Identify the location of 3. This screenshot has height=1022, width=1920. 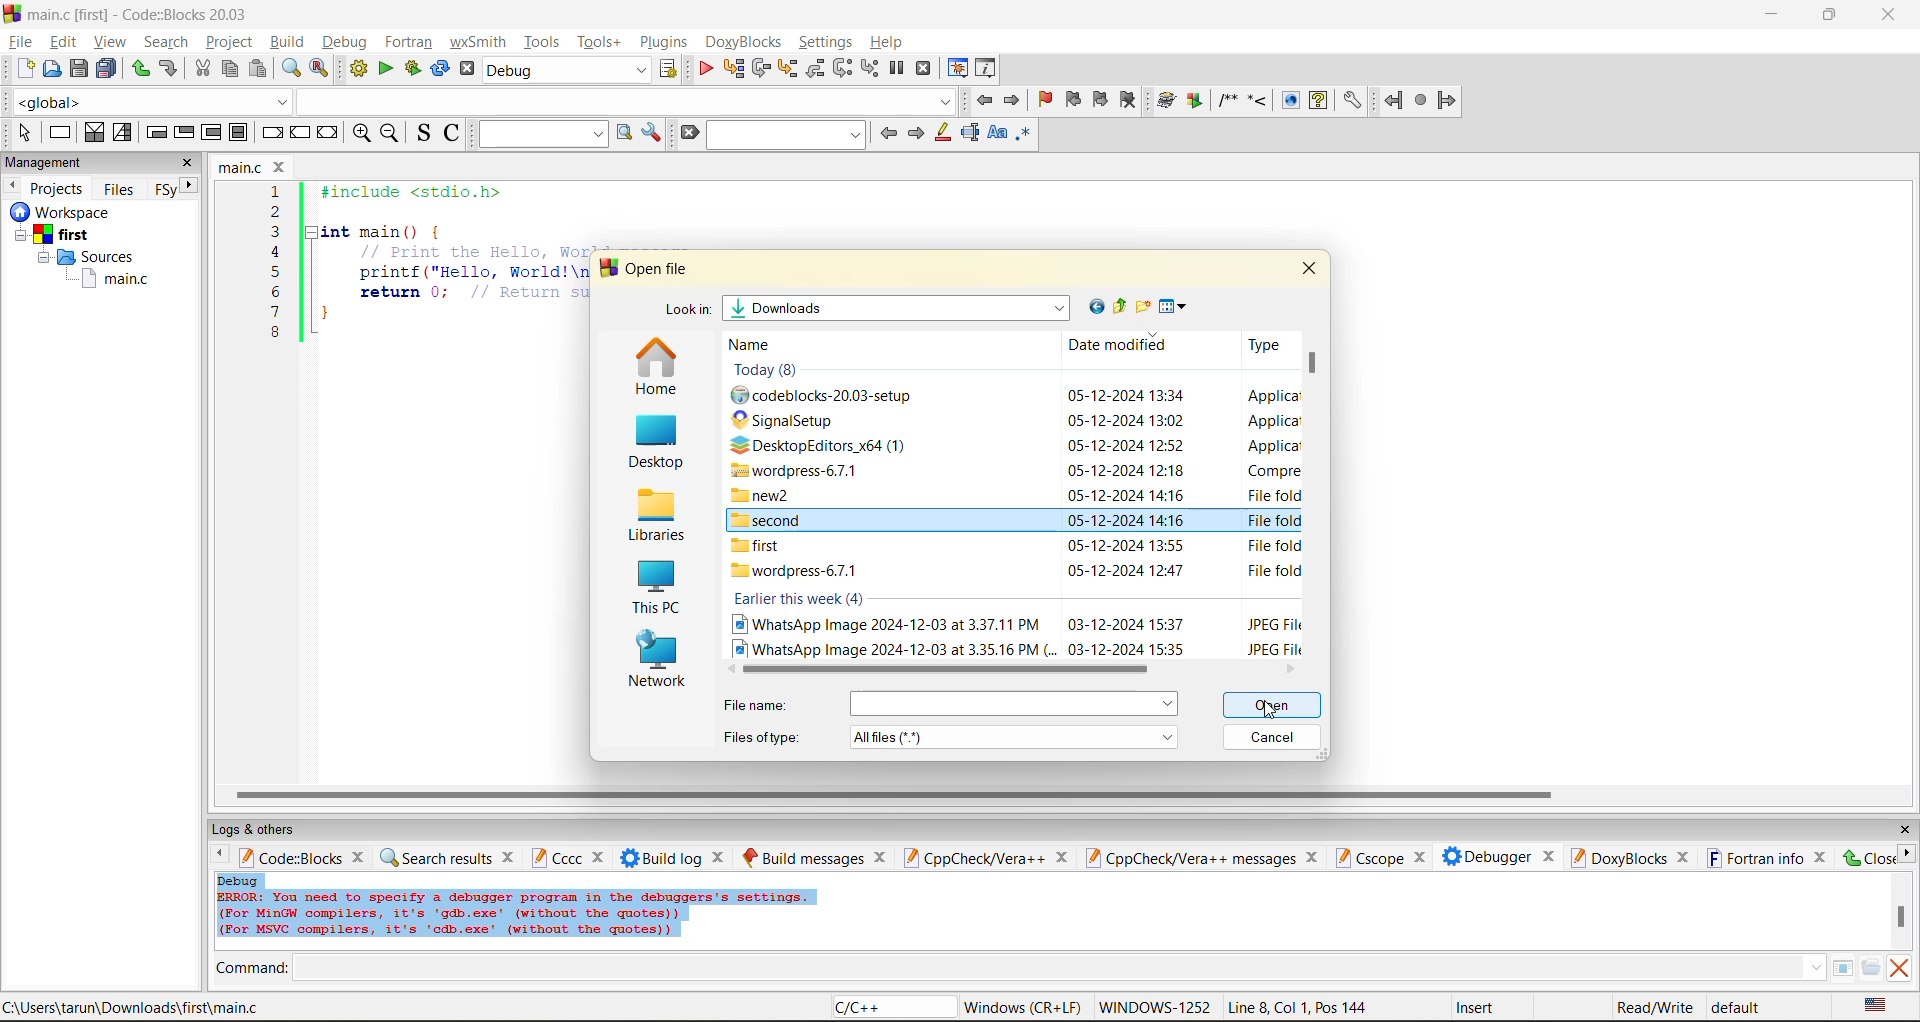
(276, 231).